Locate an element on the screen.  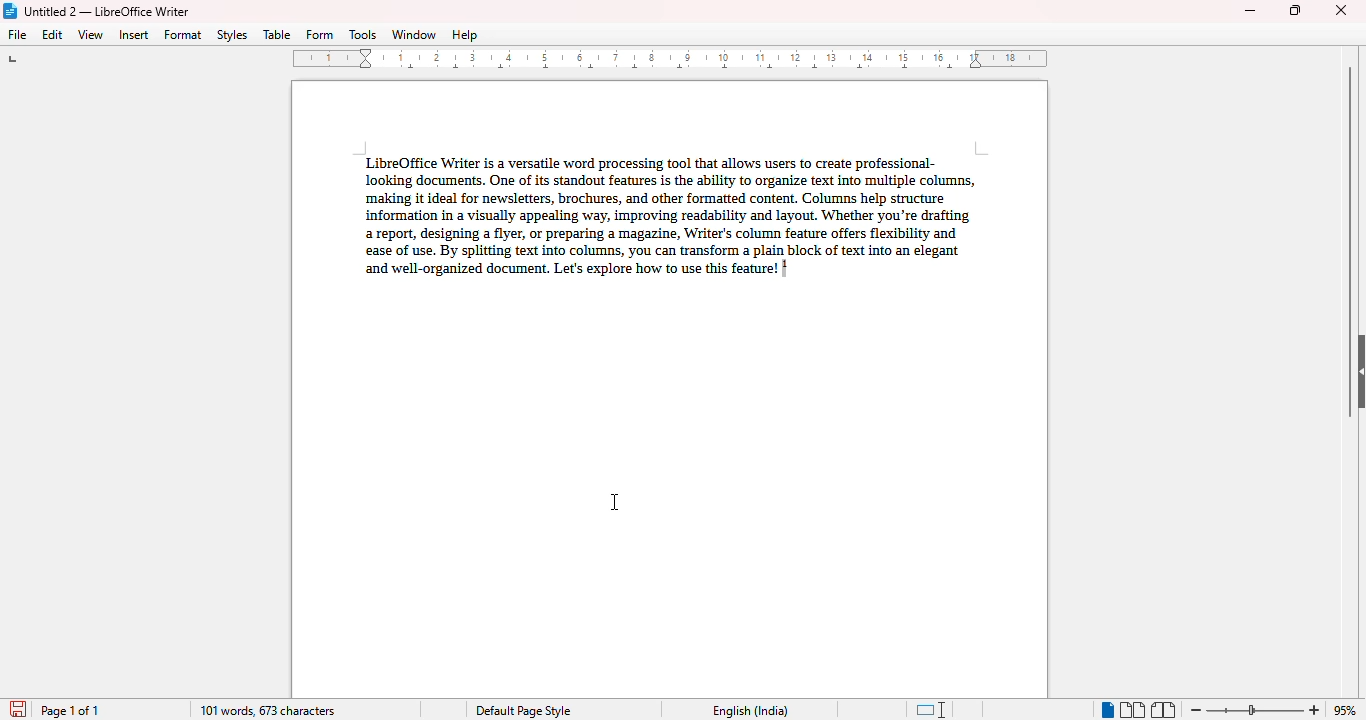
Save document is located at coordinates (16, 705).